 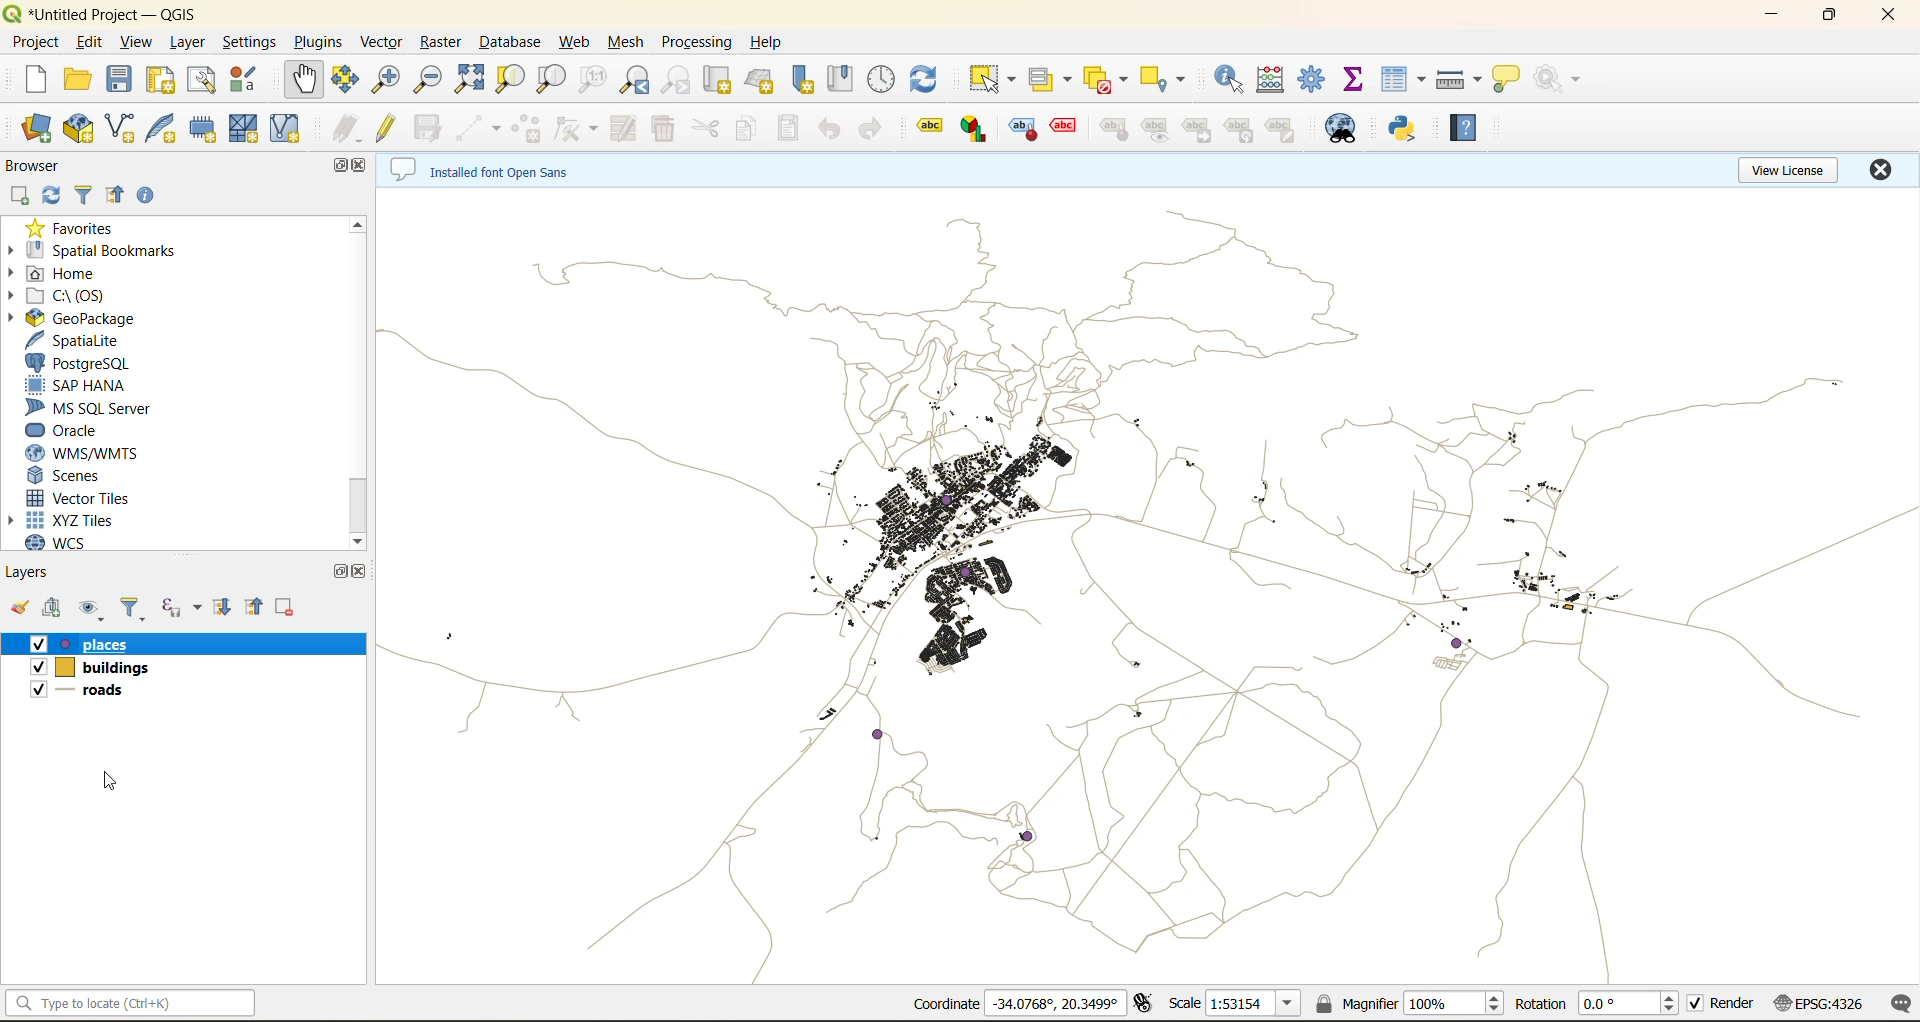 What do you see at coordinates (83, 342) in the screenshot?
I see `spatialite` at bounding box center [83, 342].